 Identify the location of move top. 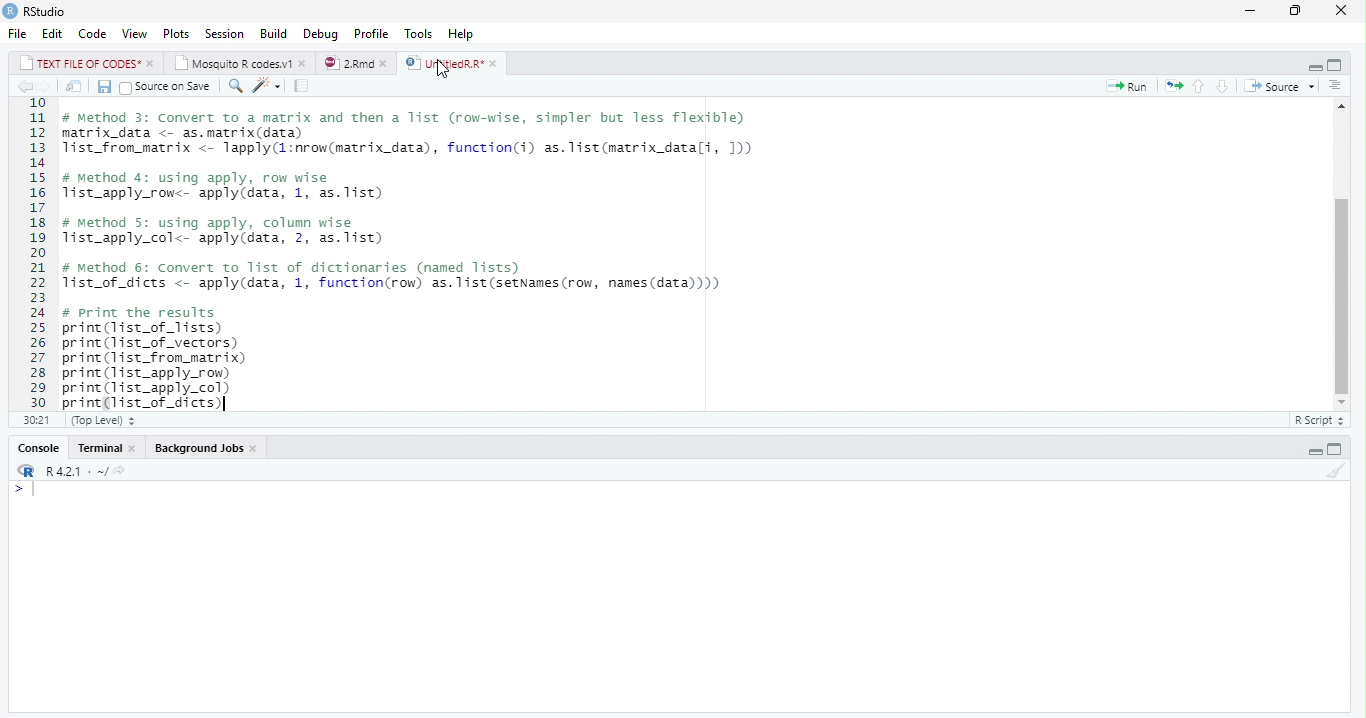
(1342, 107).